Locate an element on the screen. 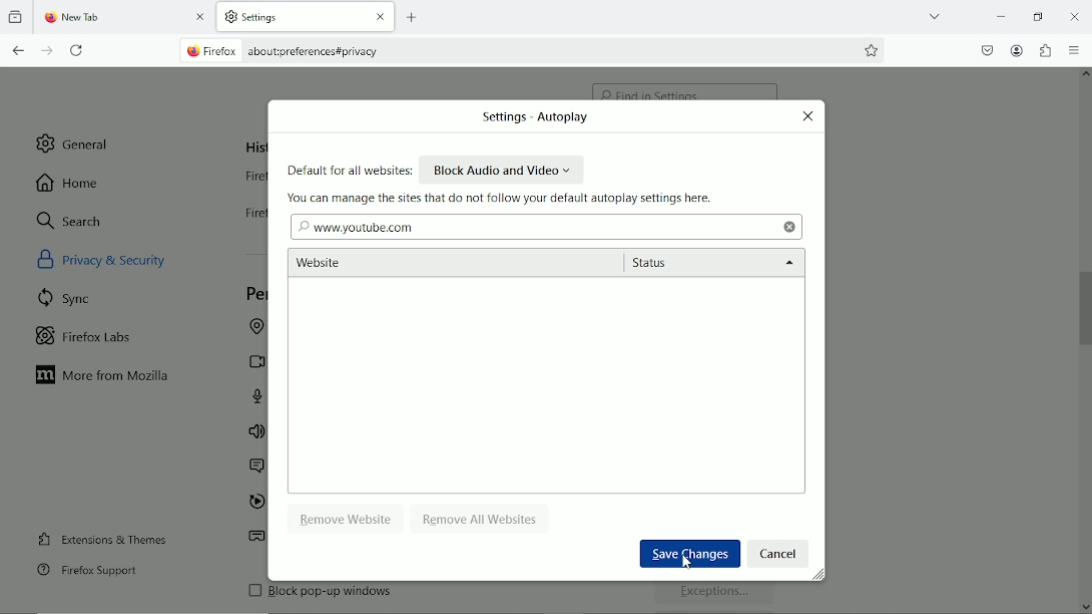 This screenshot has width=1092, height=614. notifications is located at coordinates (254, 467).